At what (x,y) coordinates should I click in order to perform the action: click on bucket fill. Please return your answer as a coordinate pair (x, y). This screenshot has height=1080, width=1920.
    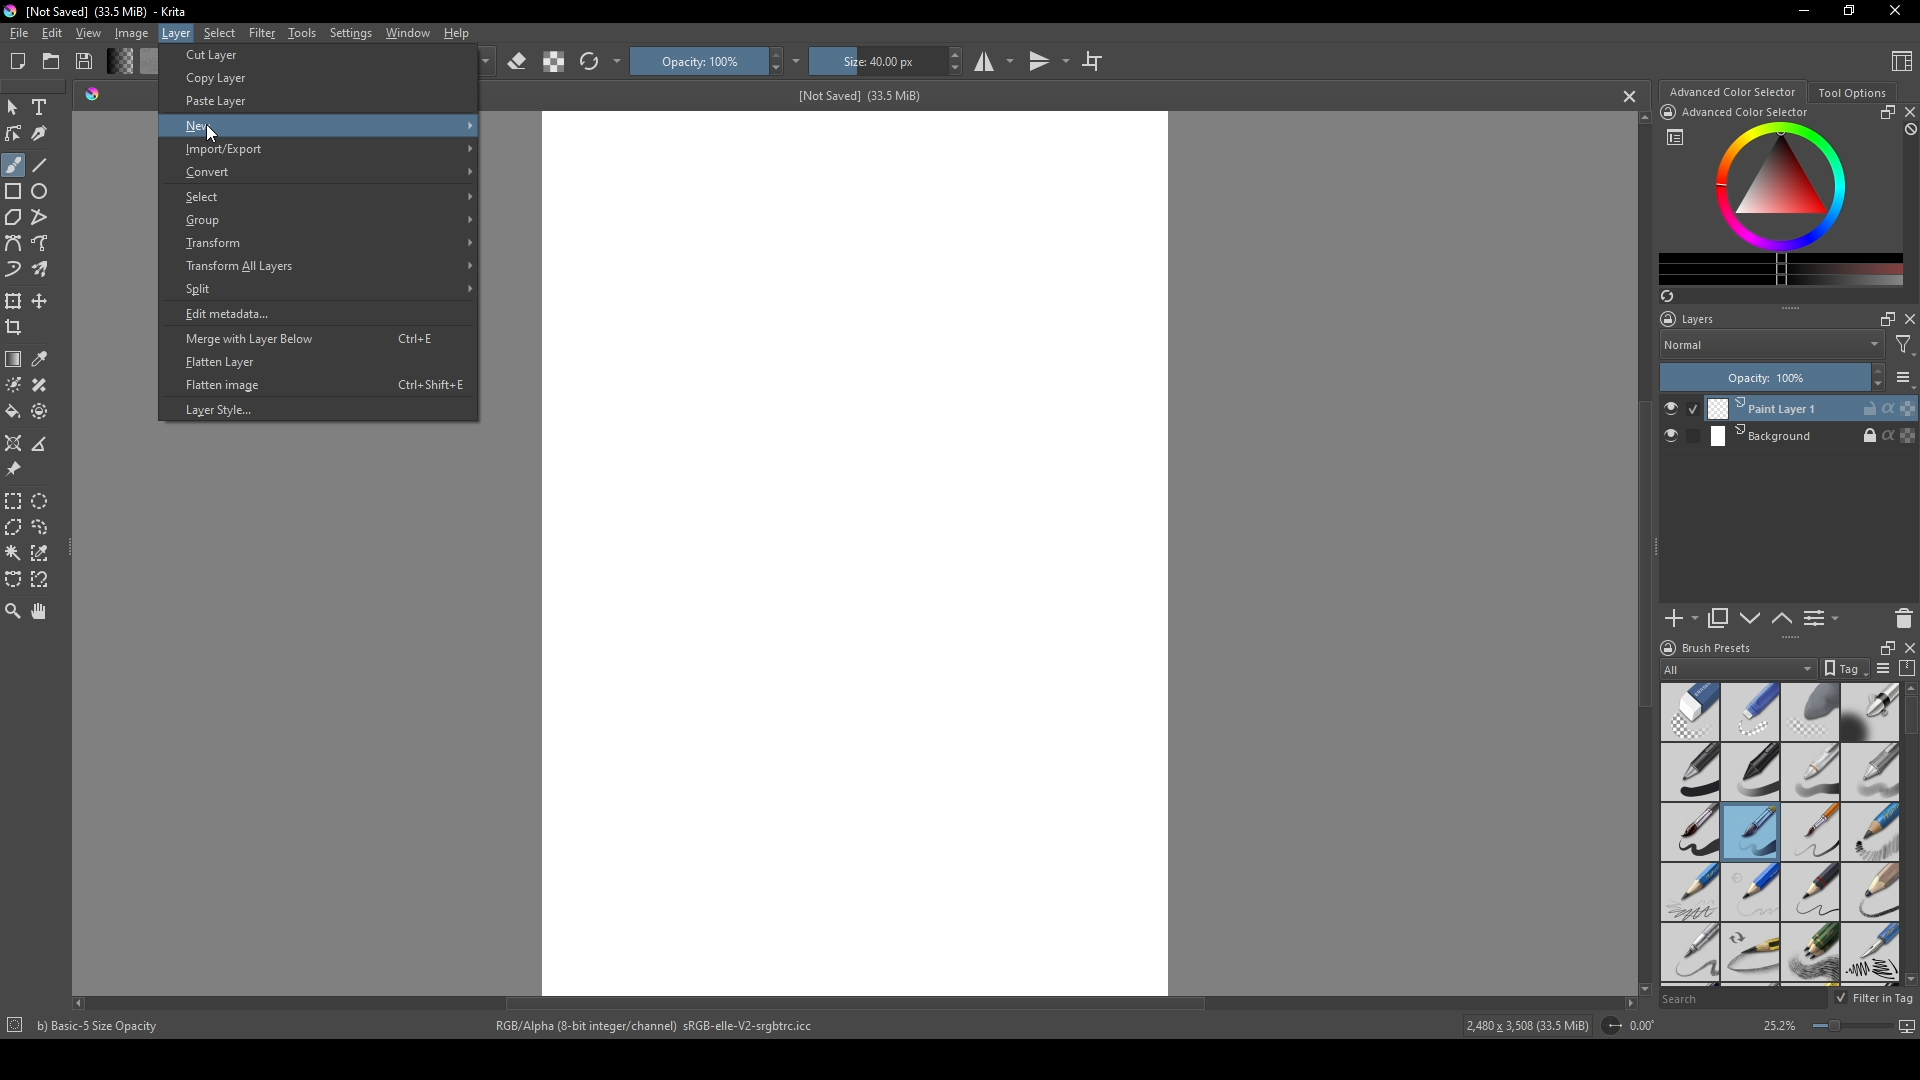
    Looking at the image, I should click on (15, 411).